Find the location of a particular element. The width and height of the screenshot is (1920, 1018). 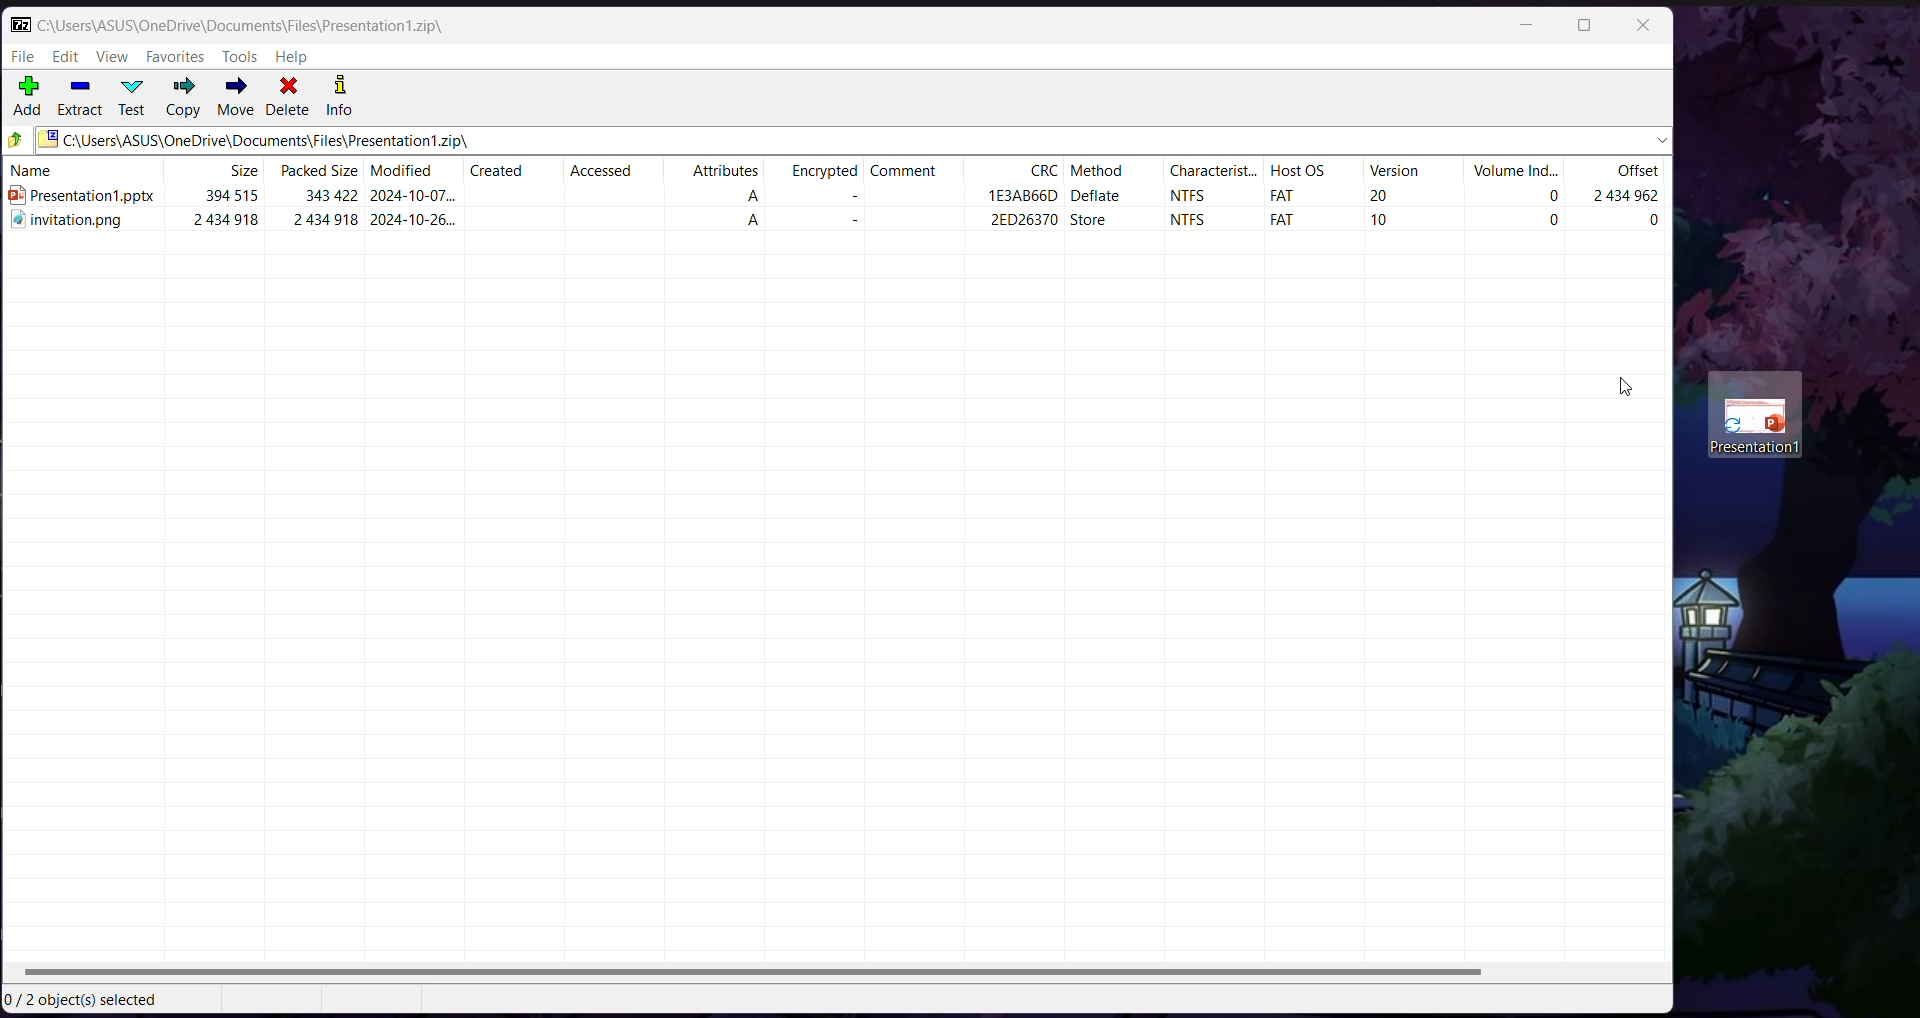

—deflate is located at coordinates (1111, 197).